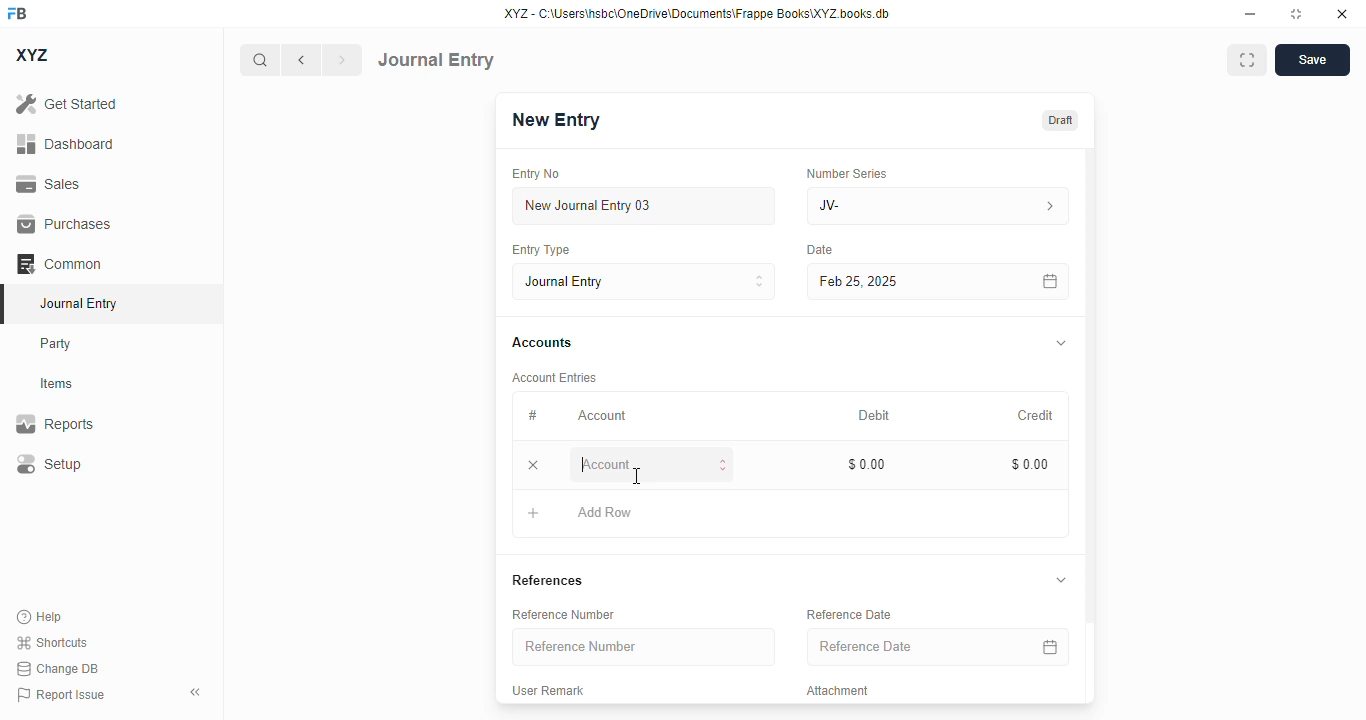  Describe the element at coordinates (1061, 579) in the screenshot. I see `toggle expand/collapse` at that location.